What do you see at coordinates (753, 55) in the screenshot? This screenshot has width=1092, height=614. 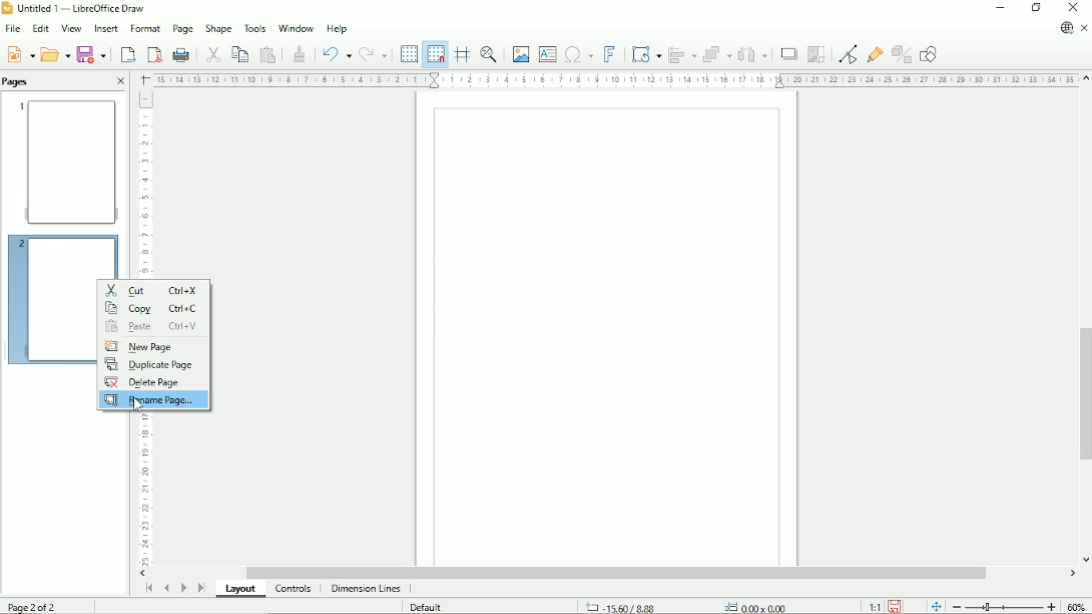 I see `Distribute` at bounding box center [753, 55].